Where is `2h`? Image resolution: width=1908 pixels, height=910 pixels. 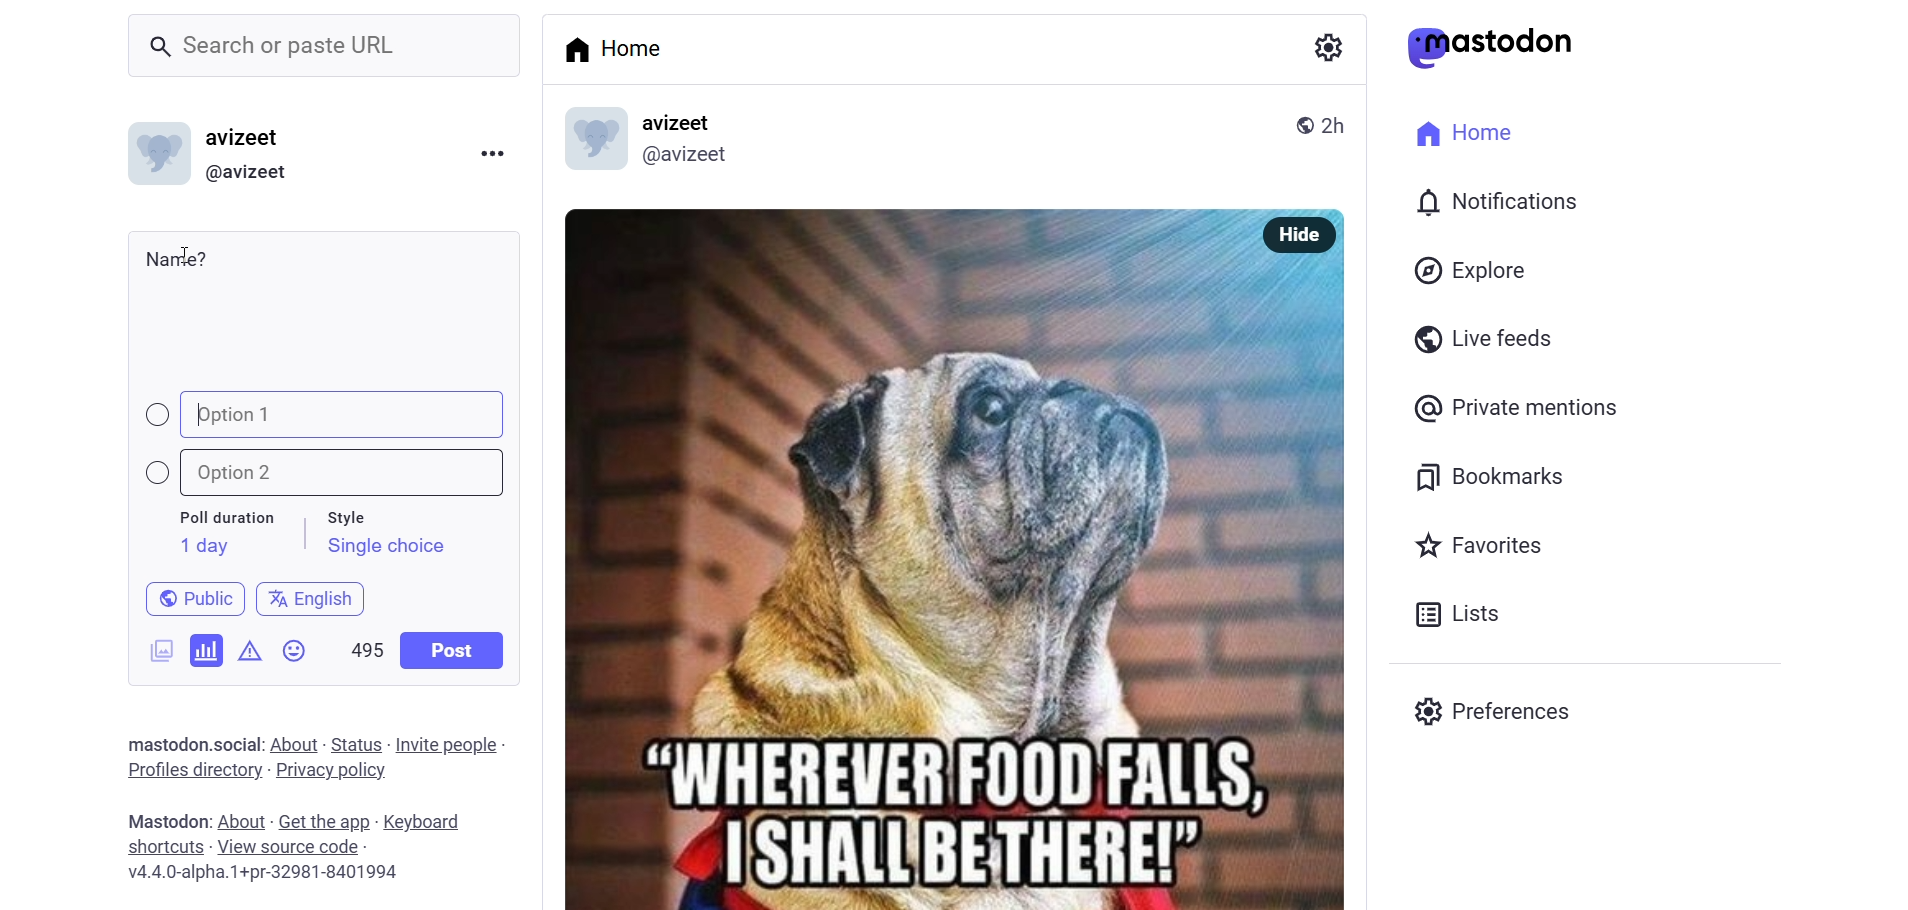
2h is located at coordinates (1341, 116).